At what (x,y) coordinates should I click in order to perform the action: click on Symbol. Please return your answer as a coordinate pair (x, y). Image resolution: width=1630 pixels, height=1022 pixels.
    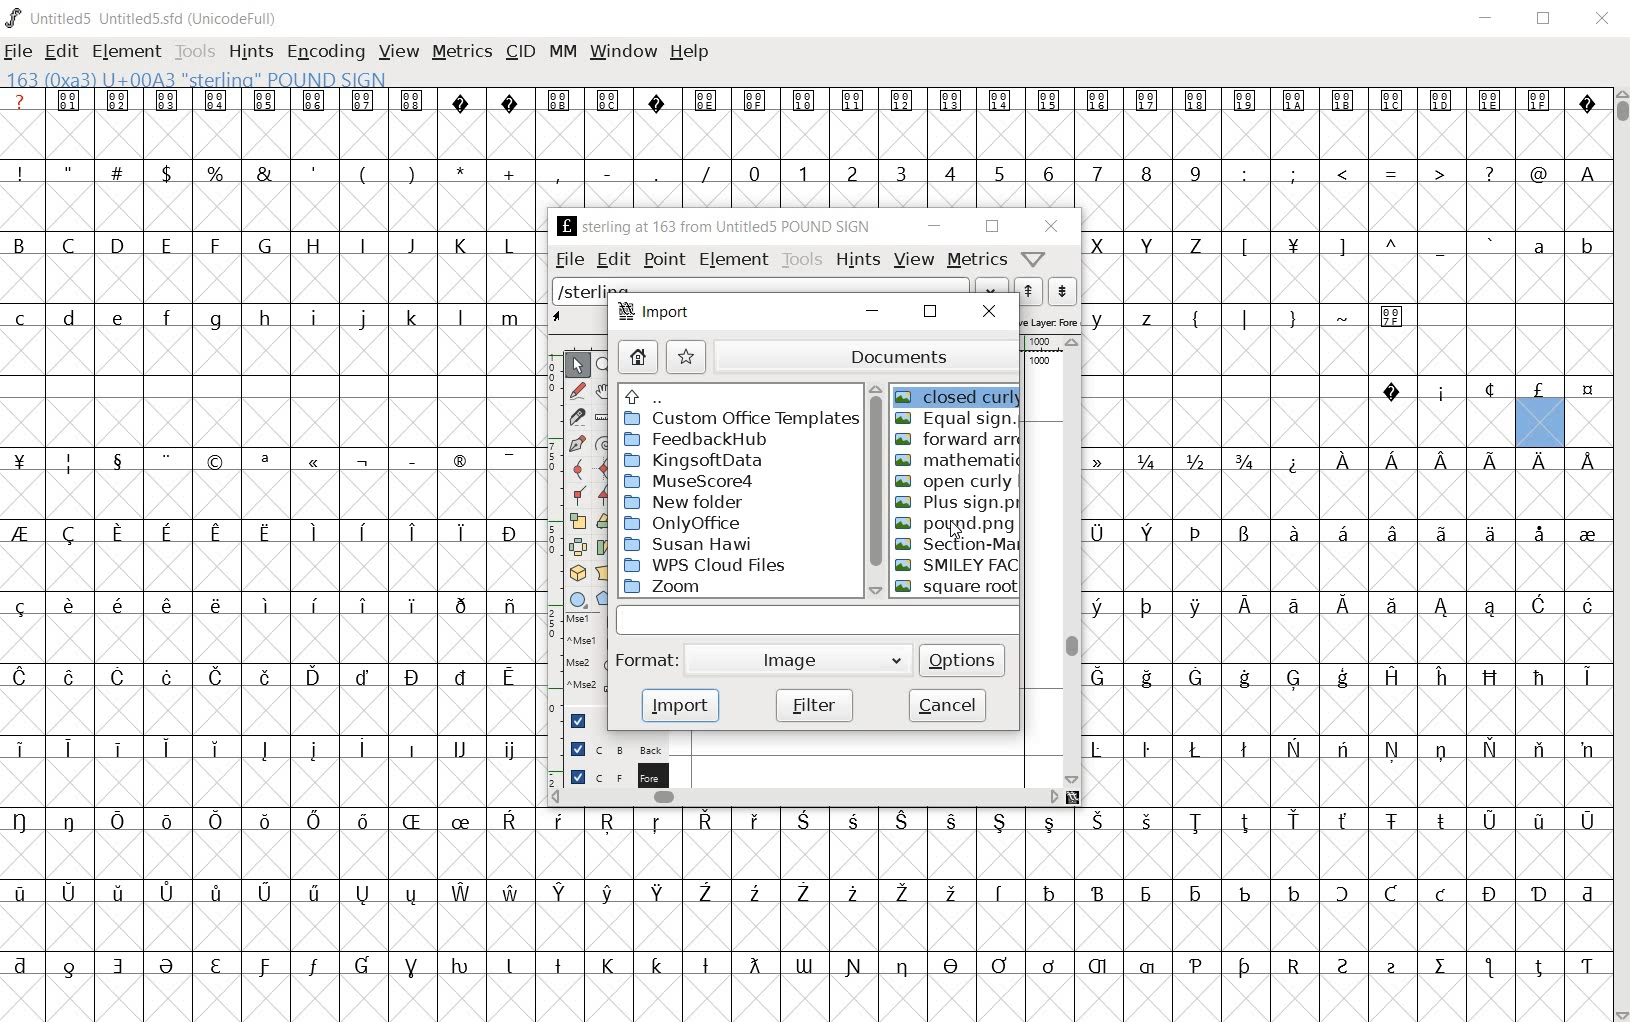
    Looking at the image, I should click on (68, 747).